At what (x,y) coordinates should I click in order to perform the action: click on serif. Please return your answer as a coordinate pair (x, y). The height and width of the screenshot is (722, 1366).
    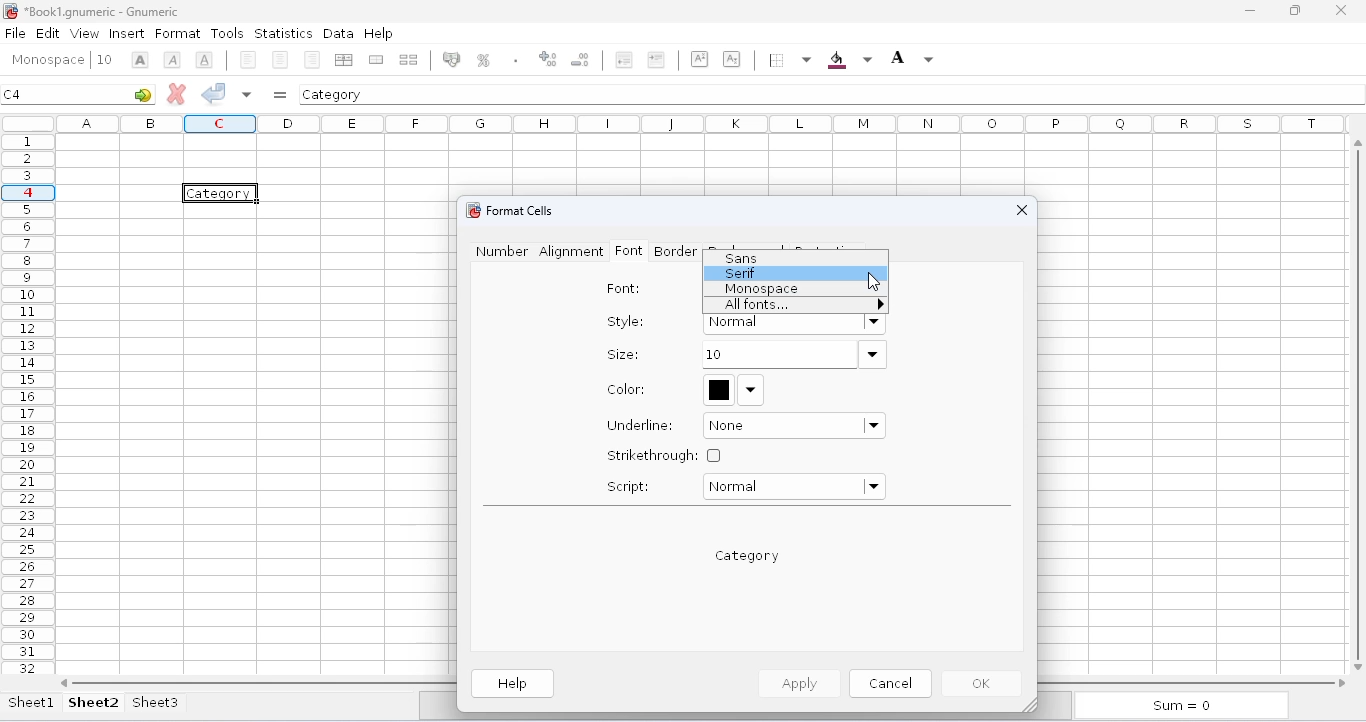
    Looking at the image, I should click on (742, 273).